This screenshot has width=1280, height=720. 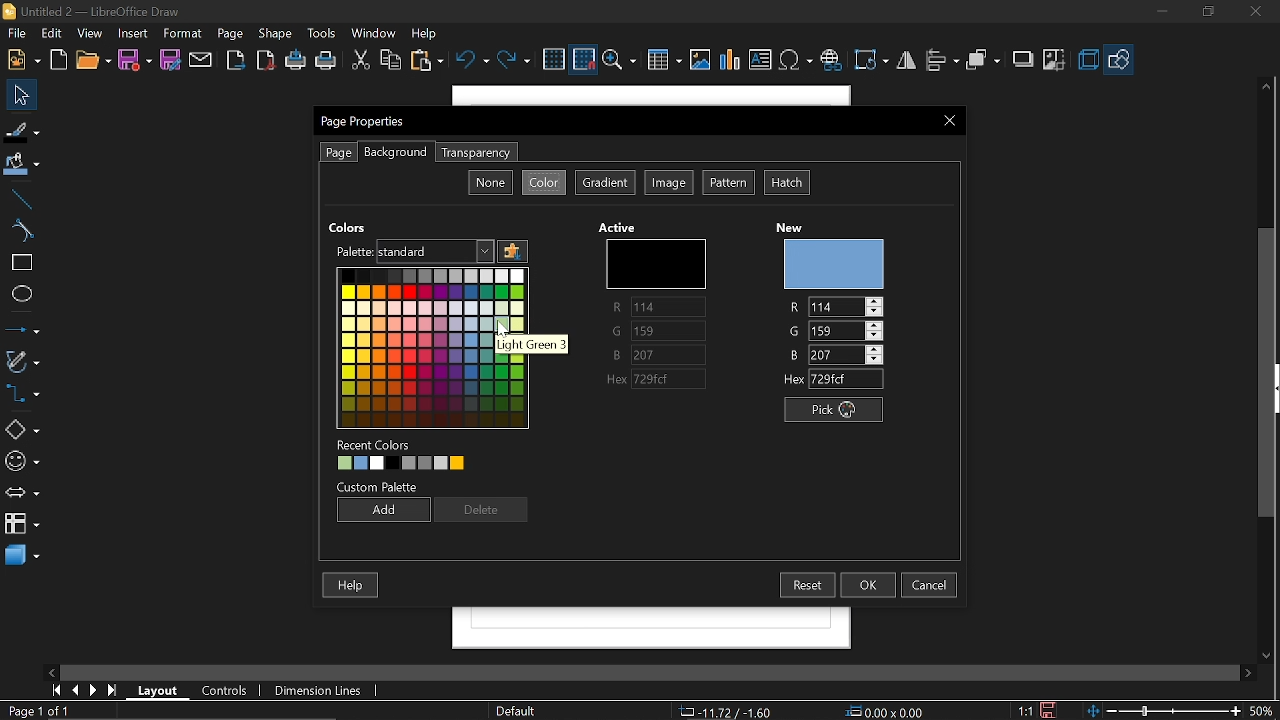 I want to click on Insert chart, so click(x=730, y=62).